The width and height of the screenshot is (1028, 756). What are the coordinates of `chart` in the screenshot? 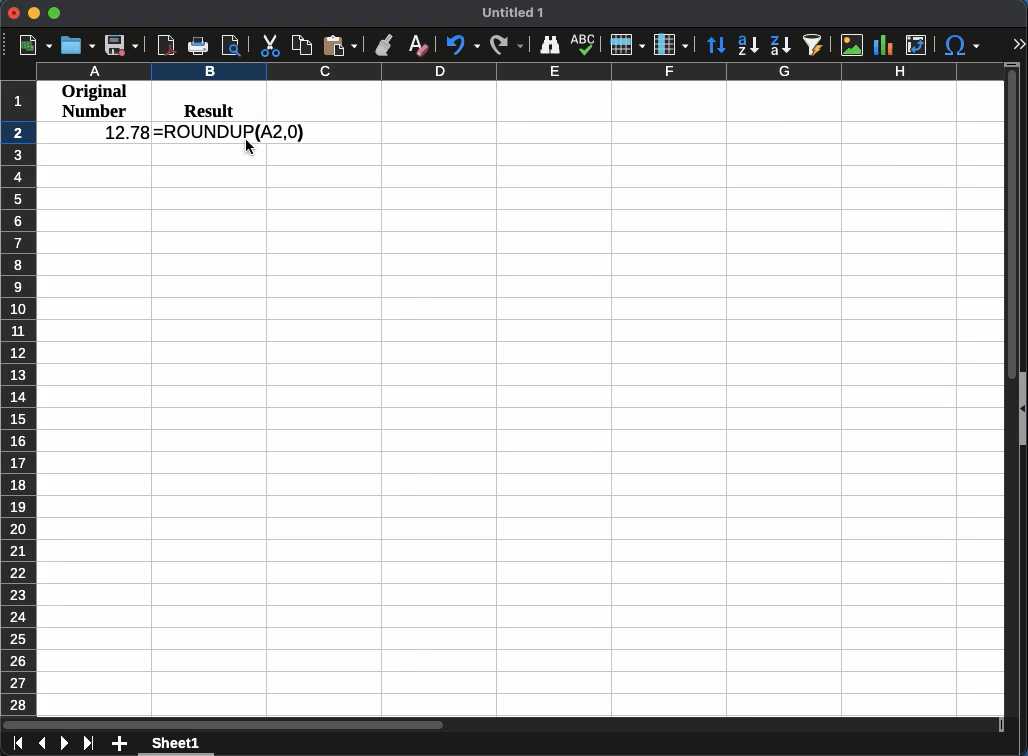 It's located at (883, 44).